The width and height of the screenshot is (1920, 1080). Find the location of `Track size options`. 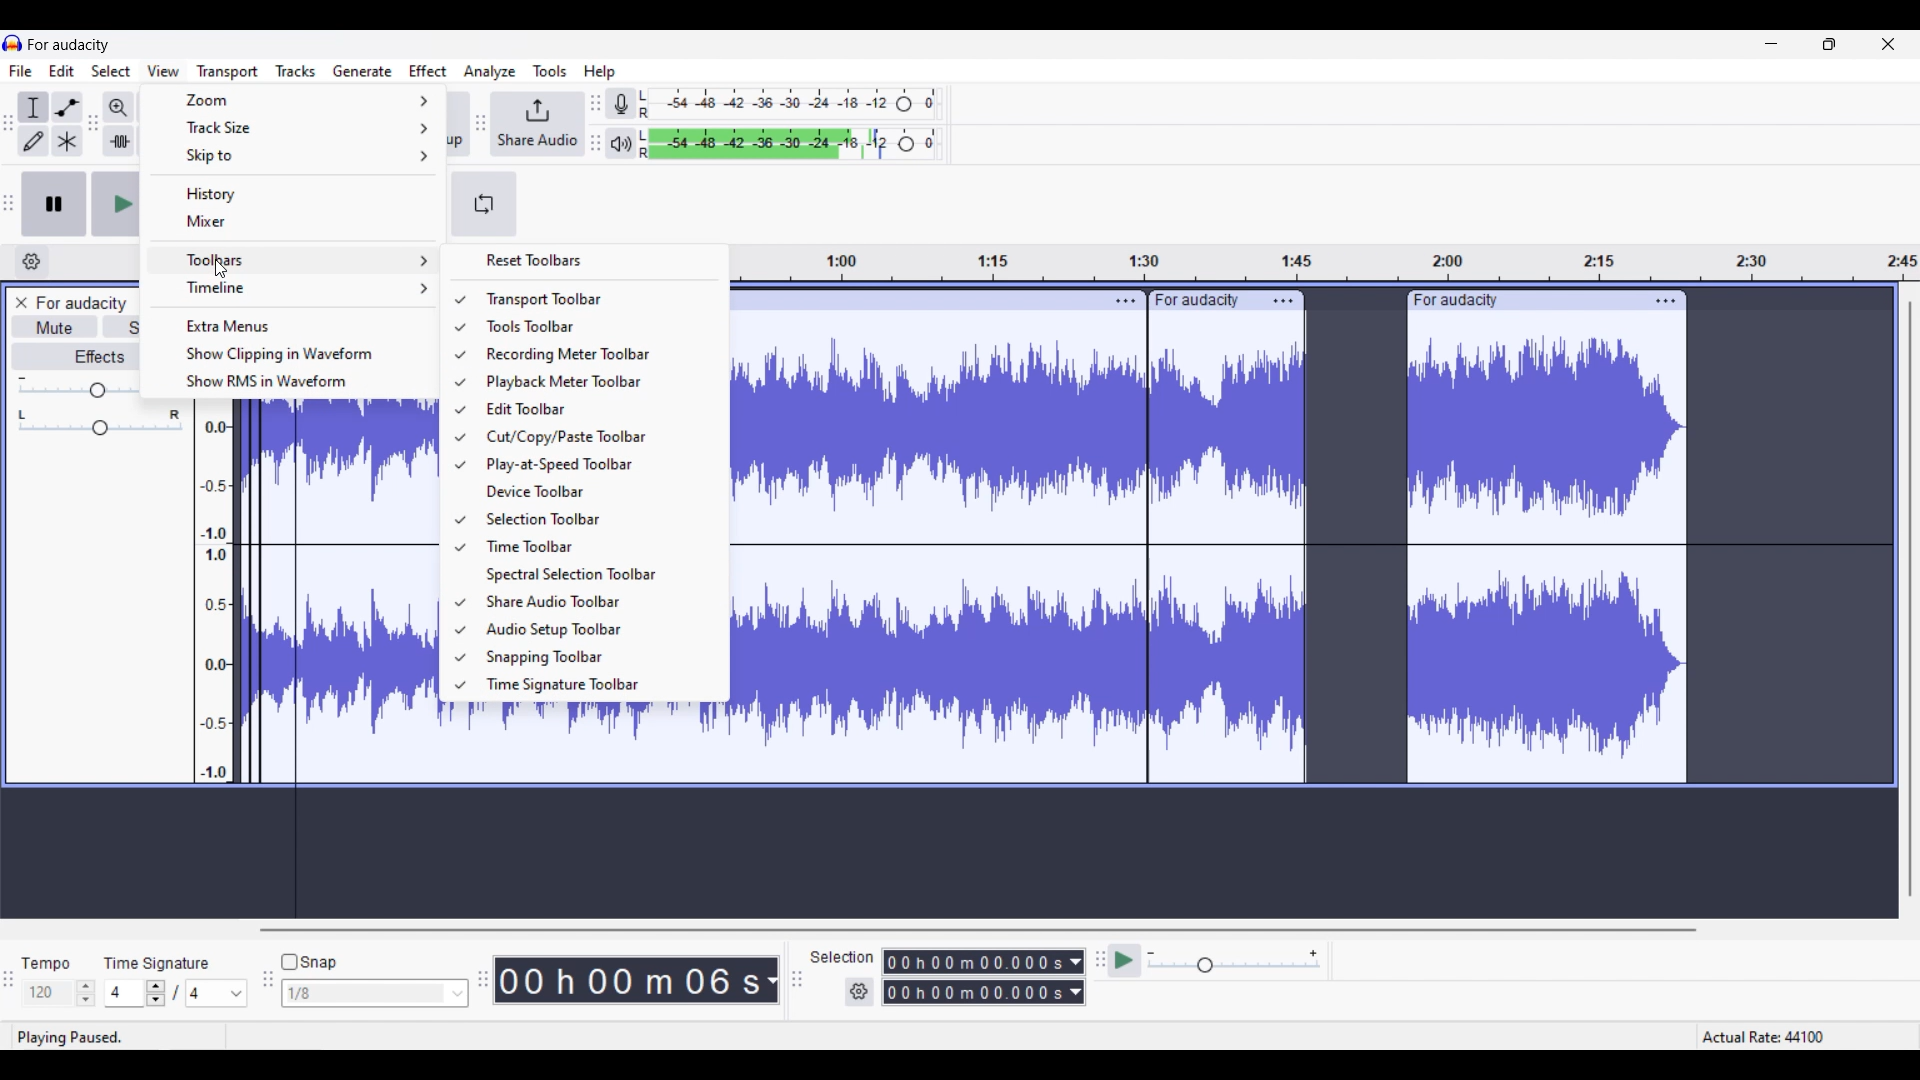

Track size options is located at coordinates (292, 127).